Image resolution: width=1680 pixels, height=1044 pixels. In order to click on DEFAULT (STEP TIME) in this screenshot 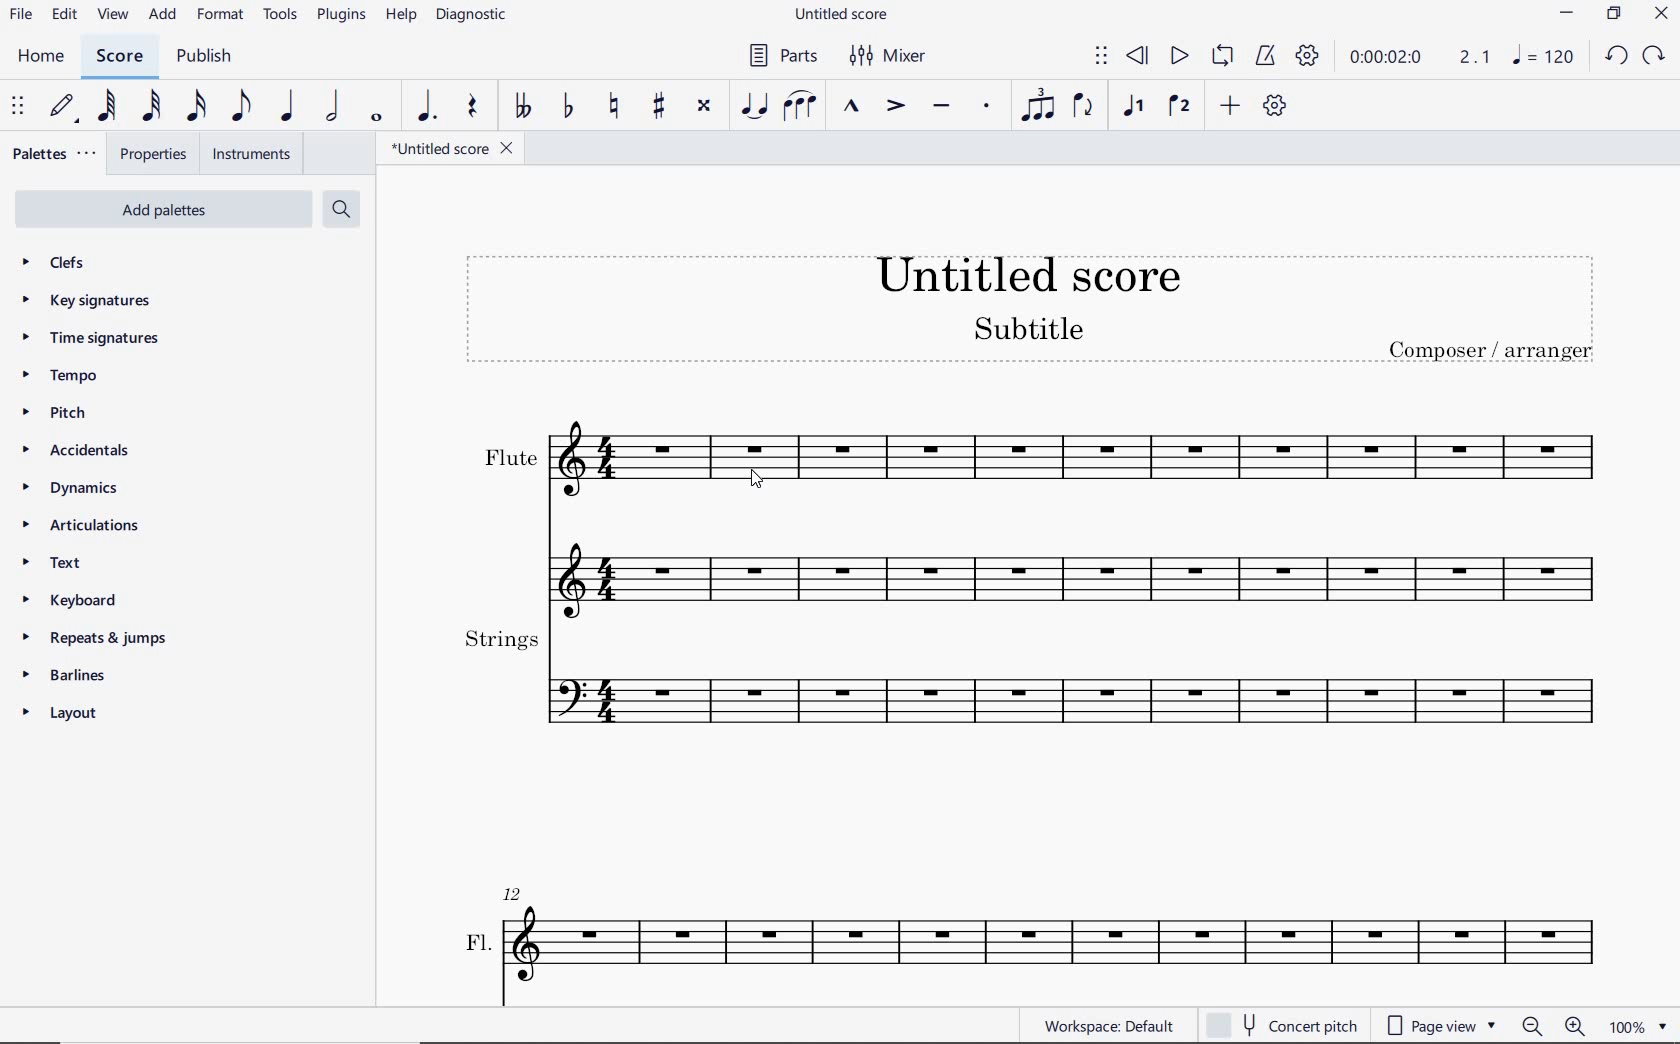, I will do `click(65, 107)`.